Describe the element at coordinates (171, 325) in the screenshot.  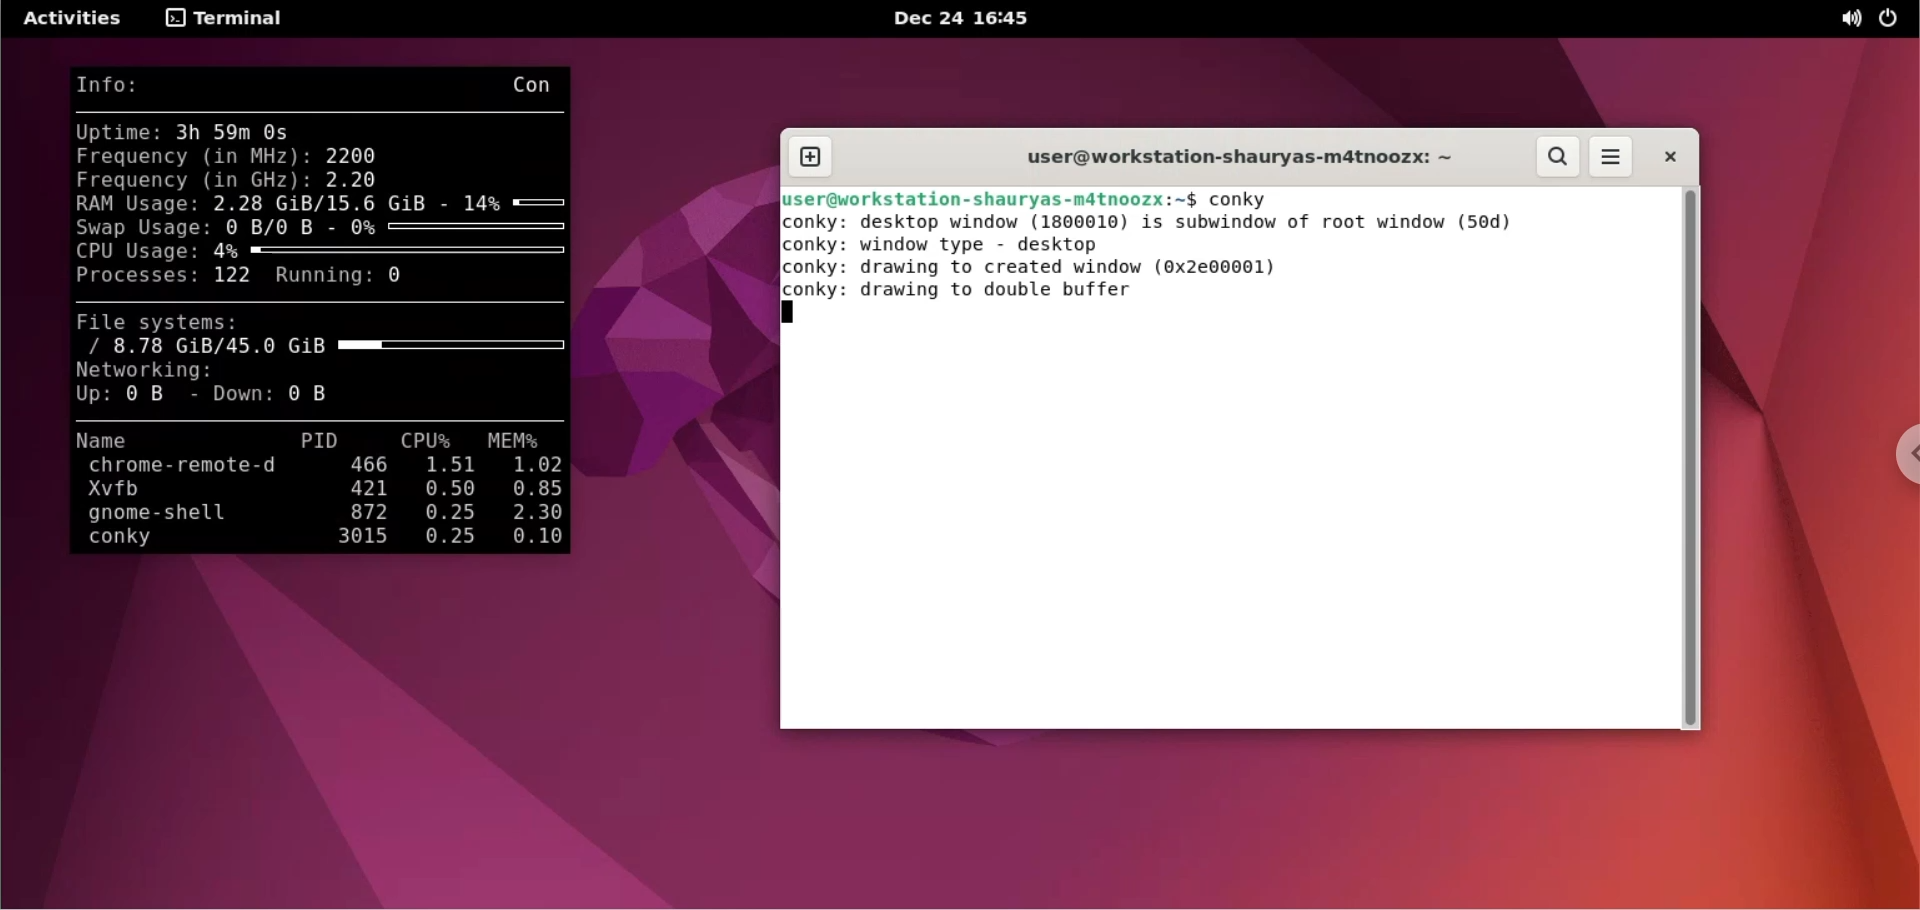
I see `file systems:` at that location.